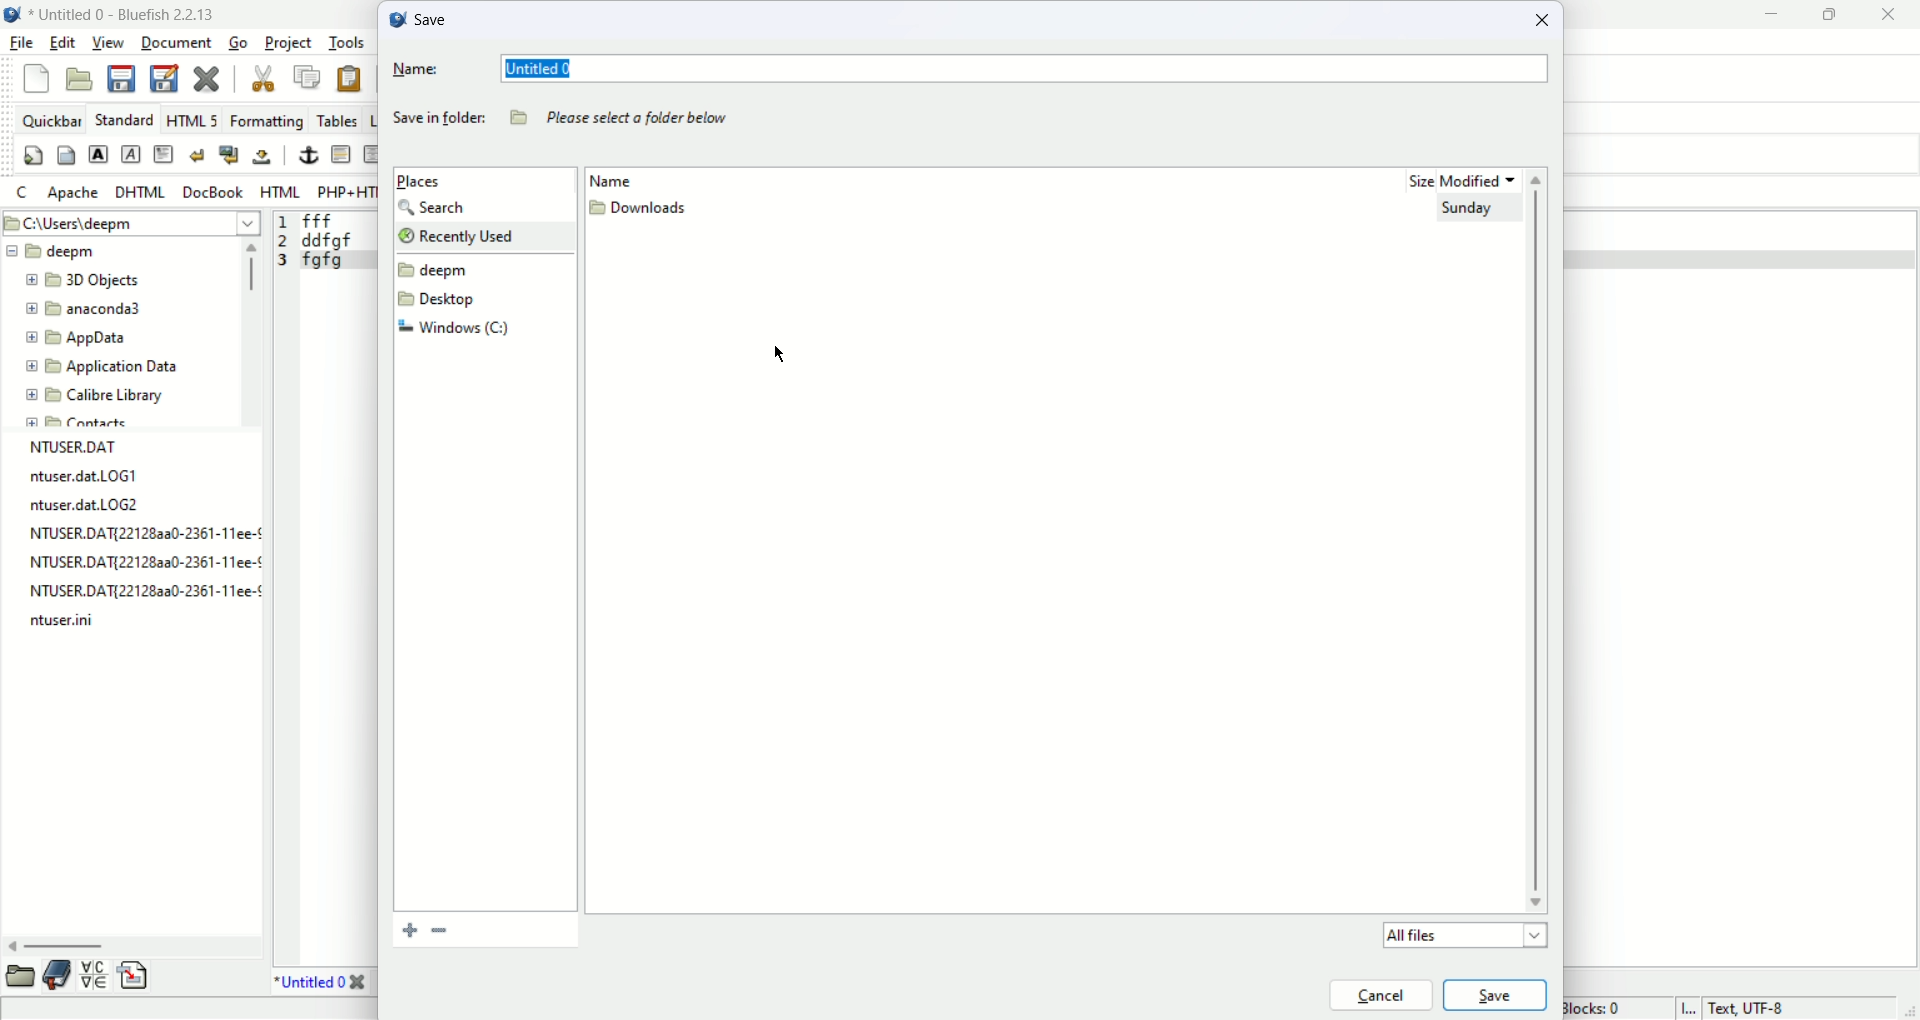  What do you see at coordinates (139, 564) in the screenshot?
I see `file name` at bounding box center [139, 564].